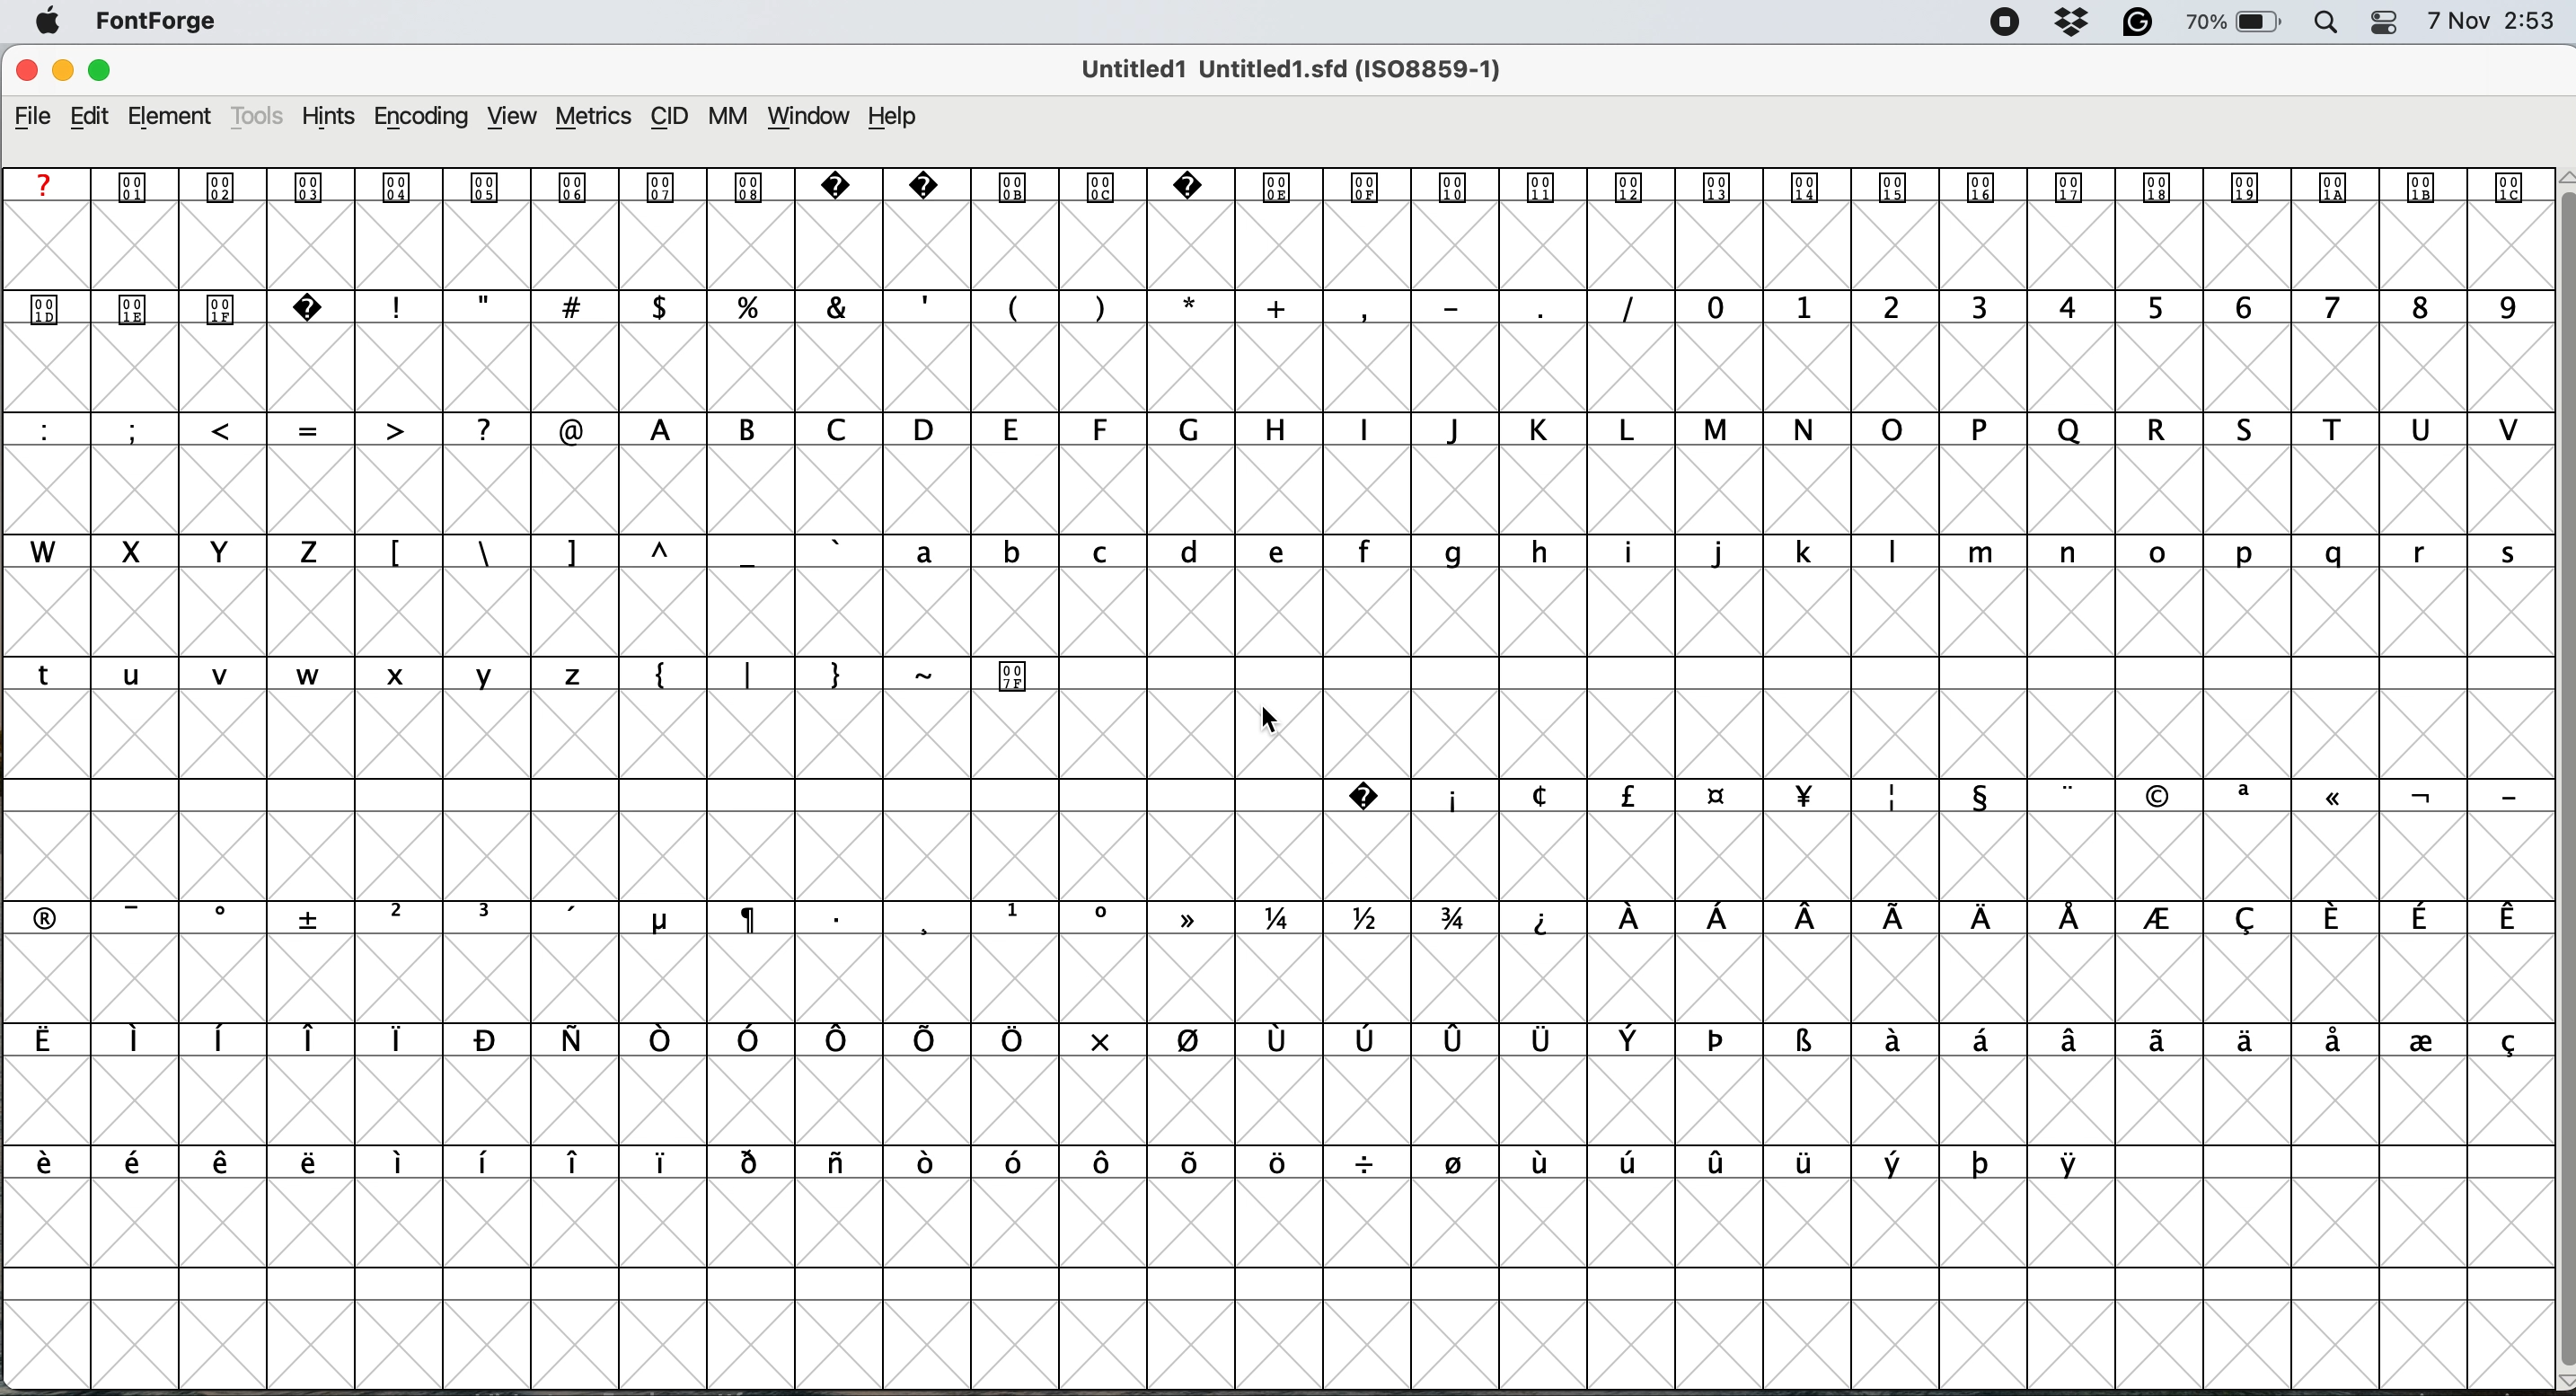 Image resolution: width=2576 pixels, height=1396 pixels. Describe the element at coordinates (1922, 794) in the screenshot. I see `special characters` at that location.